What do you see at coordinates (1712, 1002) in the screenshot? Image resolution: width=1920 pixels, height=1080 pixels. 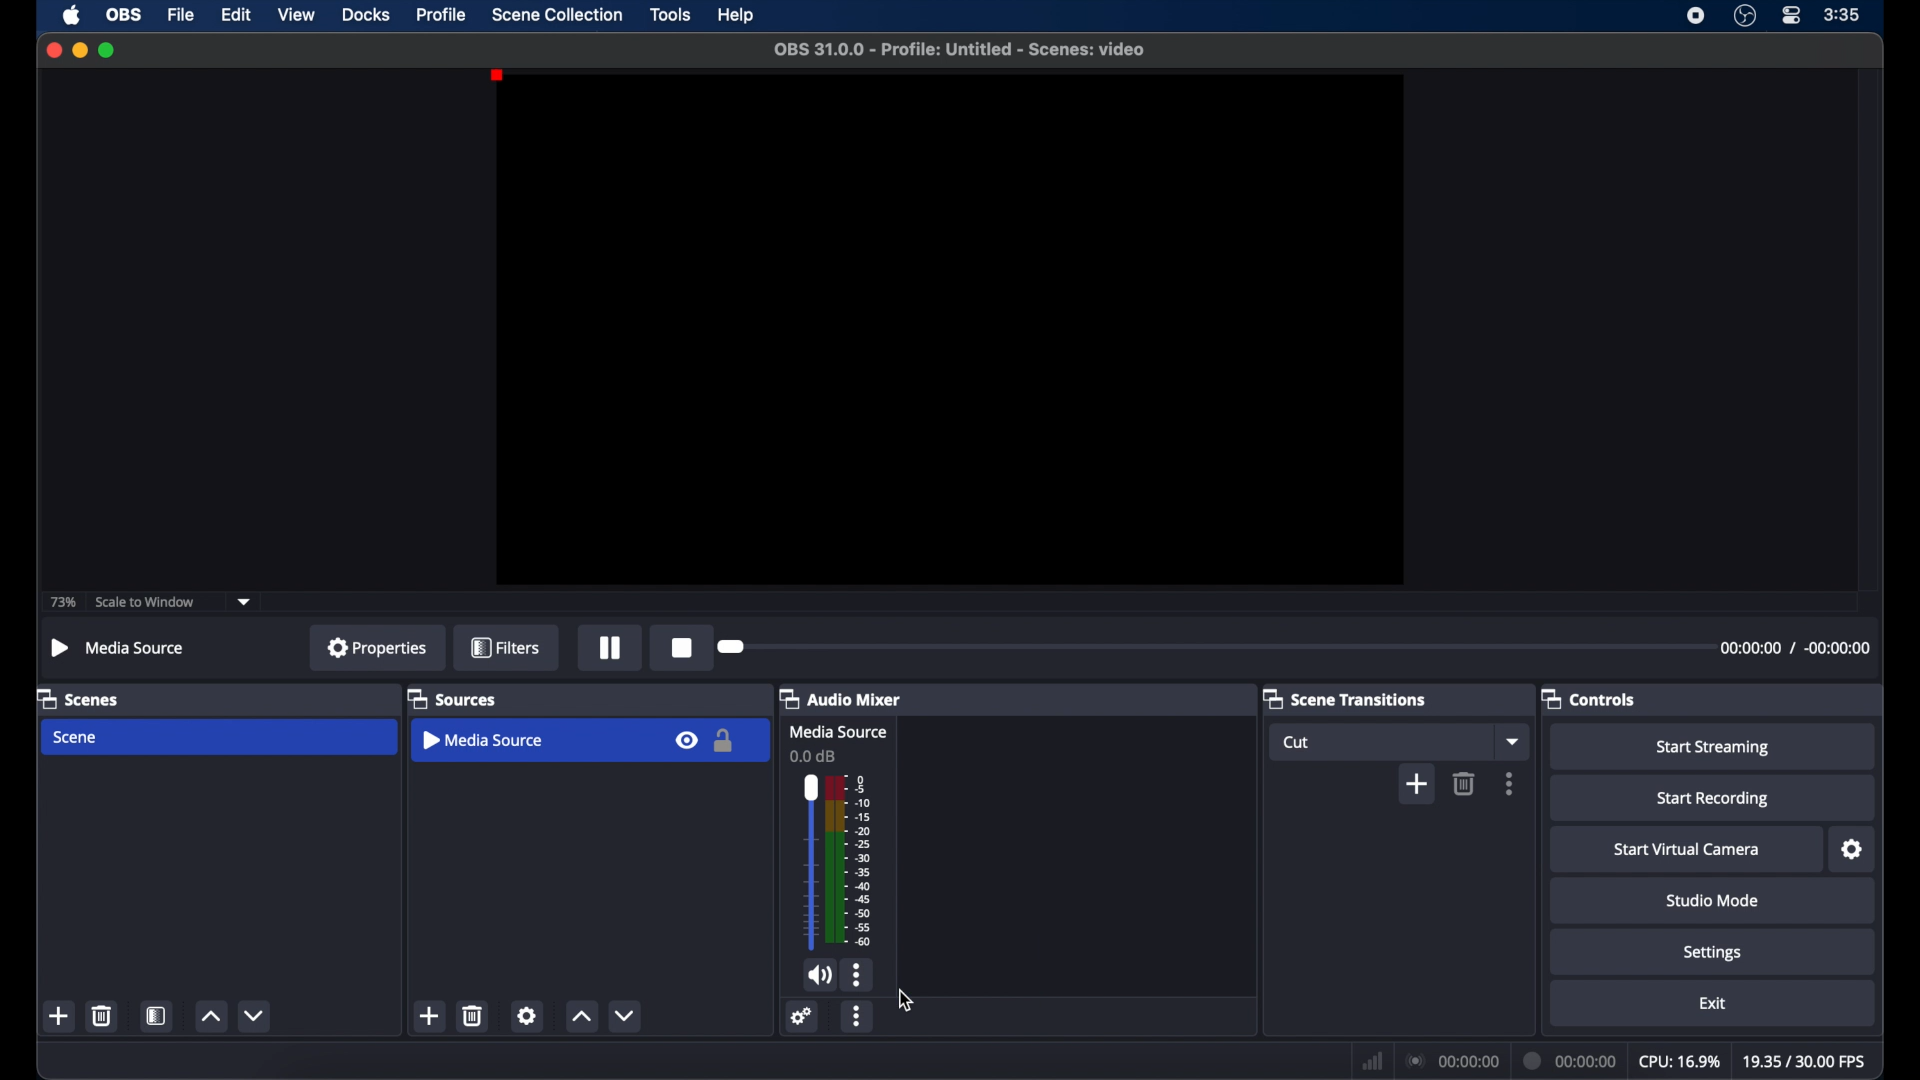 I see `exit` at bounding box center [1712, 1002].